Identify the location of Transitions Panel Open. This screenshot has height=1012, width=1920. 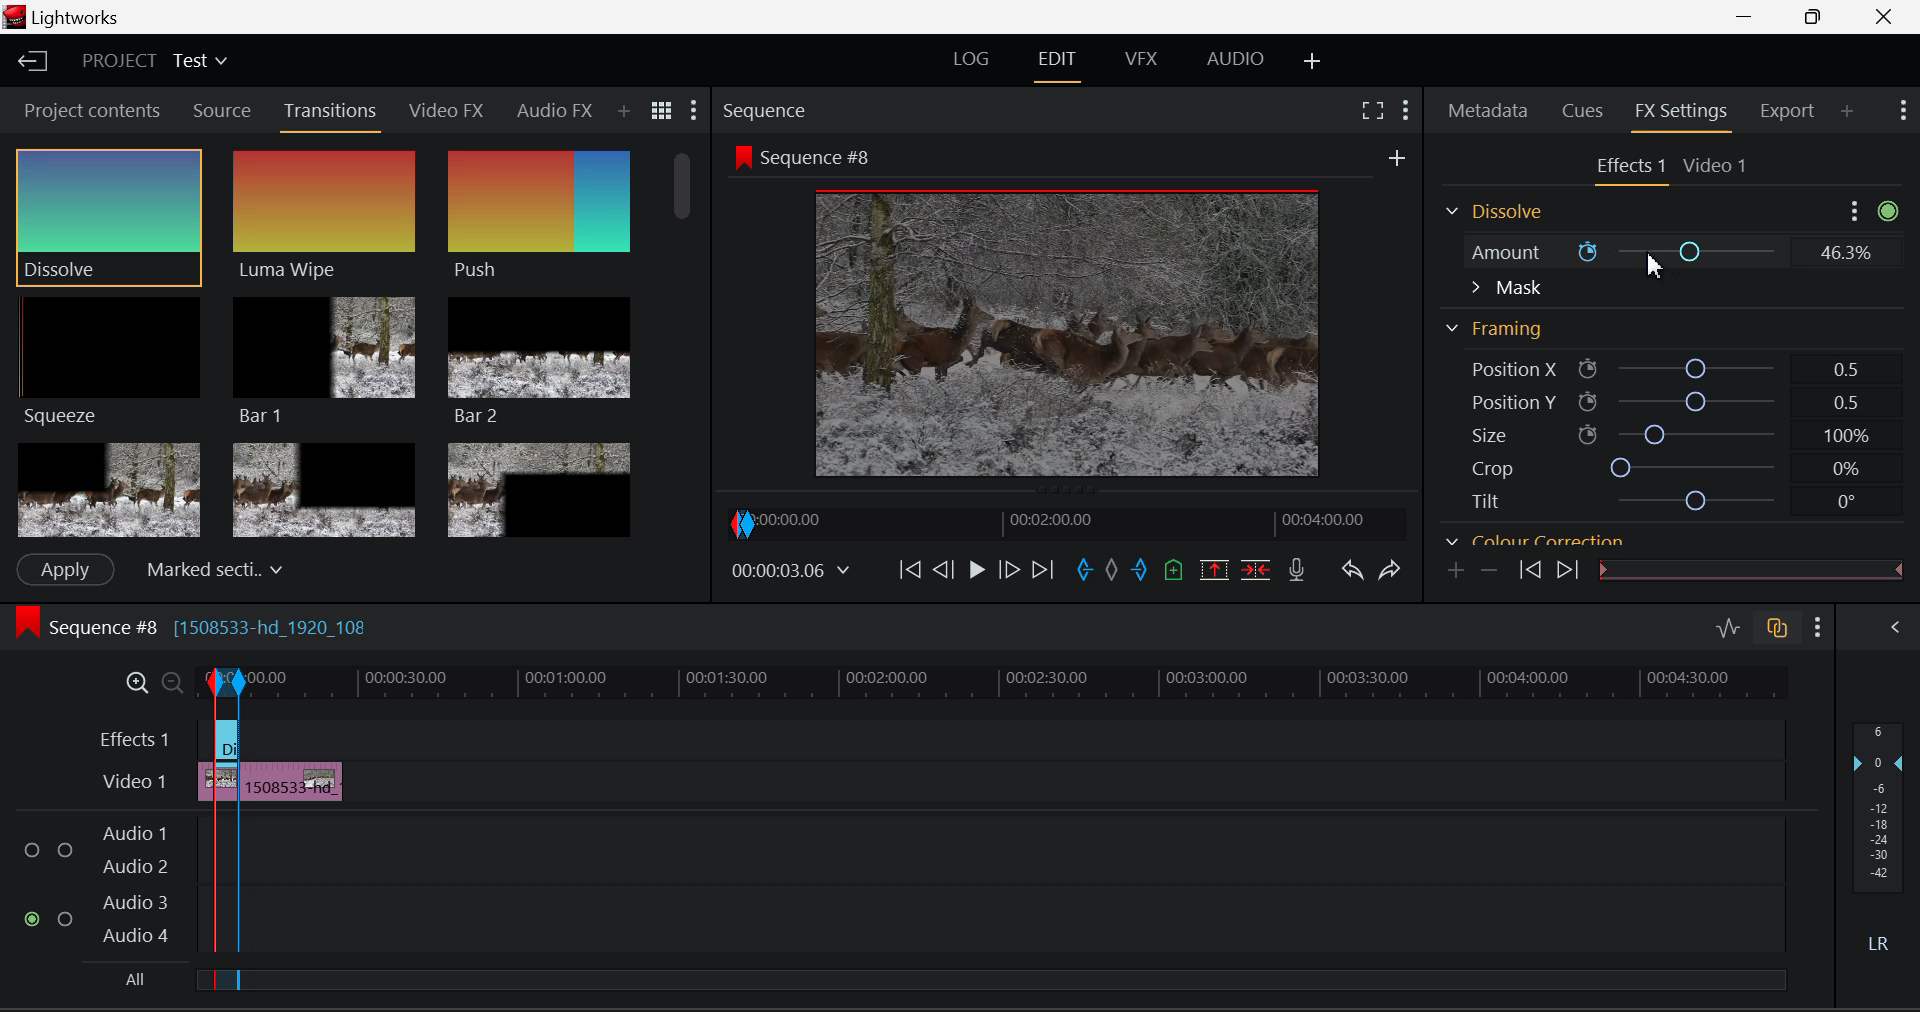
(331, 116).